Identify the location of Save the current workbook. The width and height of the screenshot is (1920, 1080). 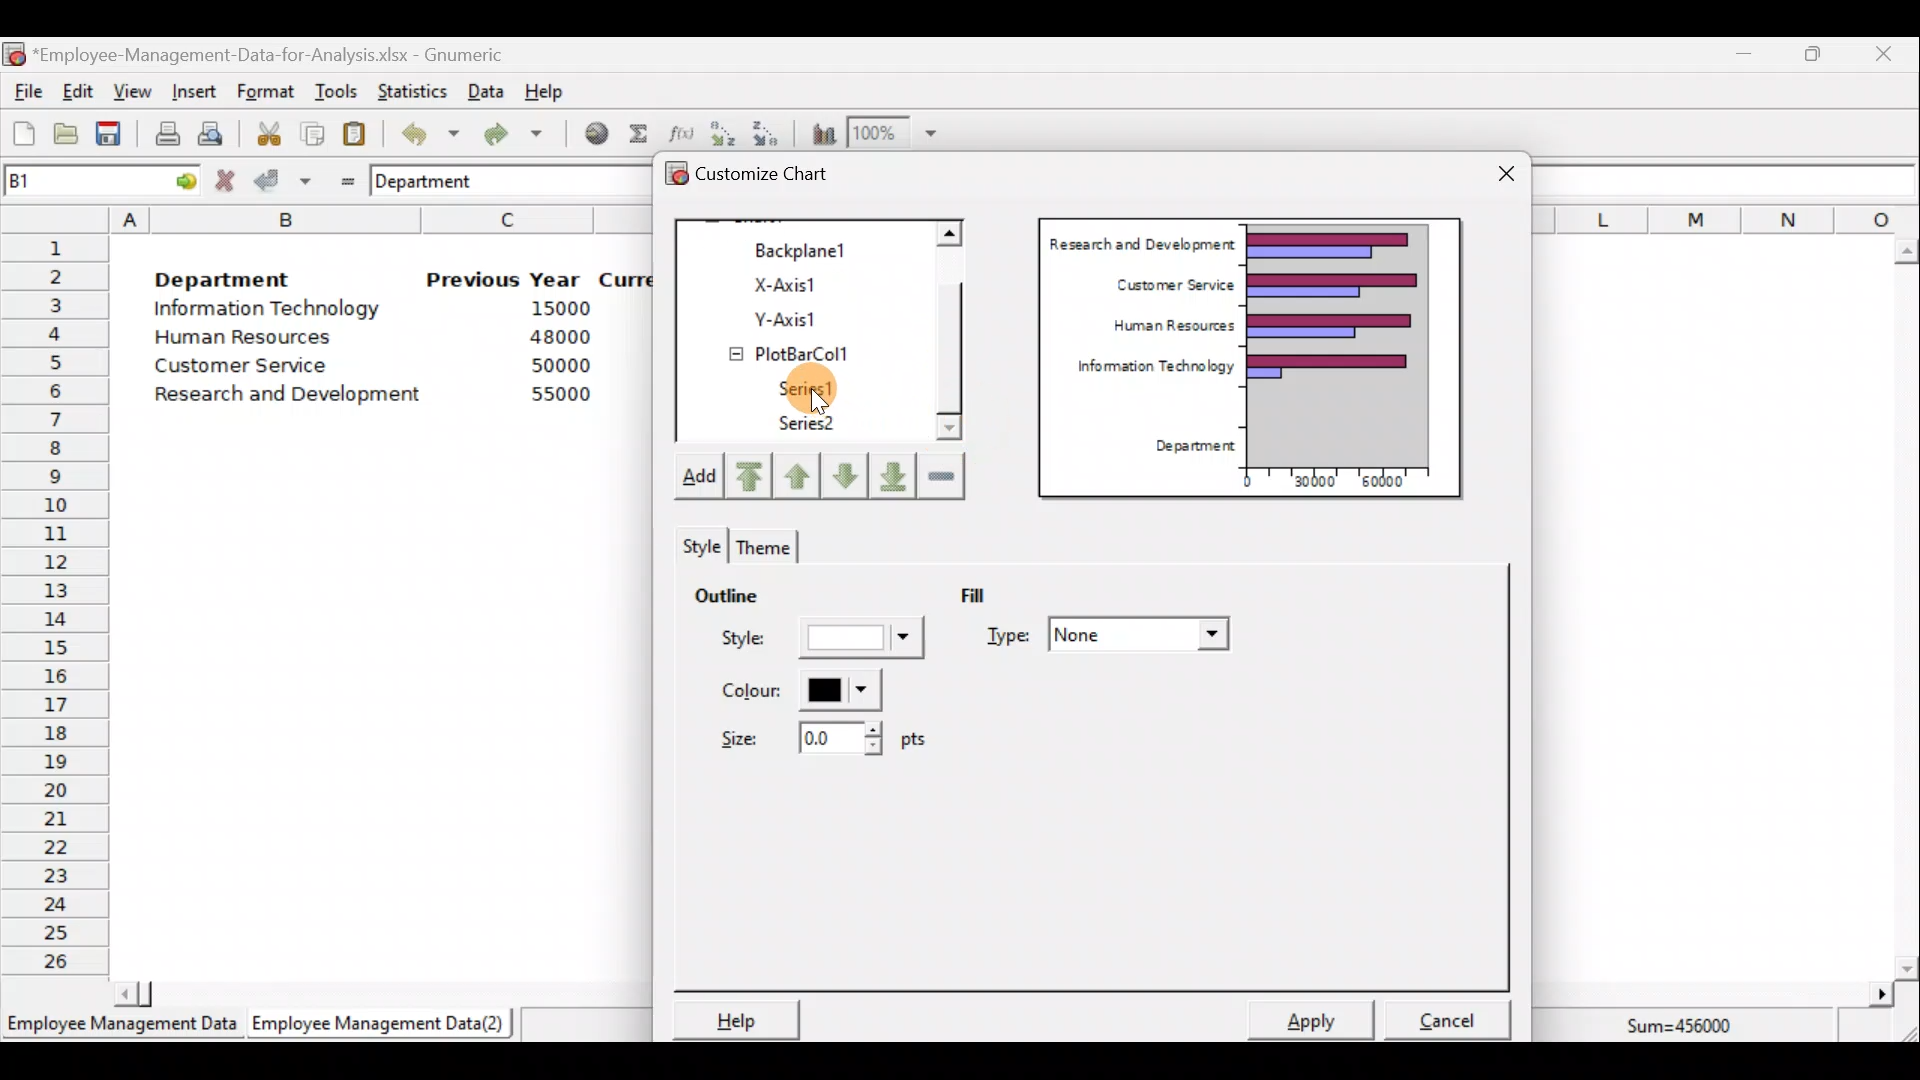
(115, 137).